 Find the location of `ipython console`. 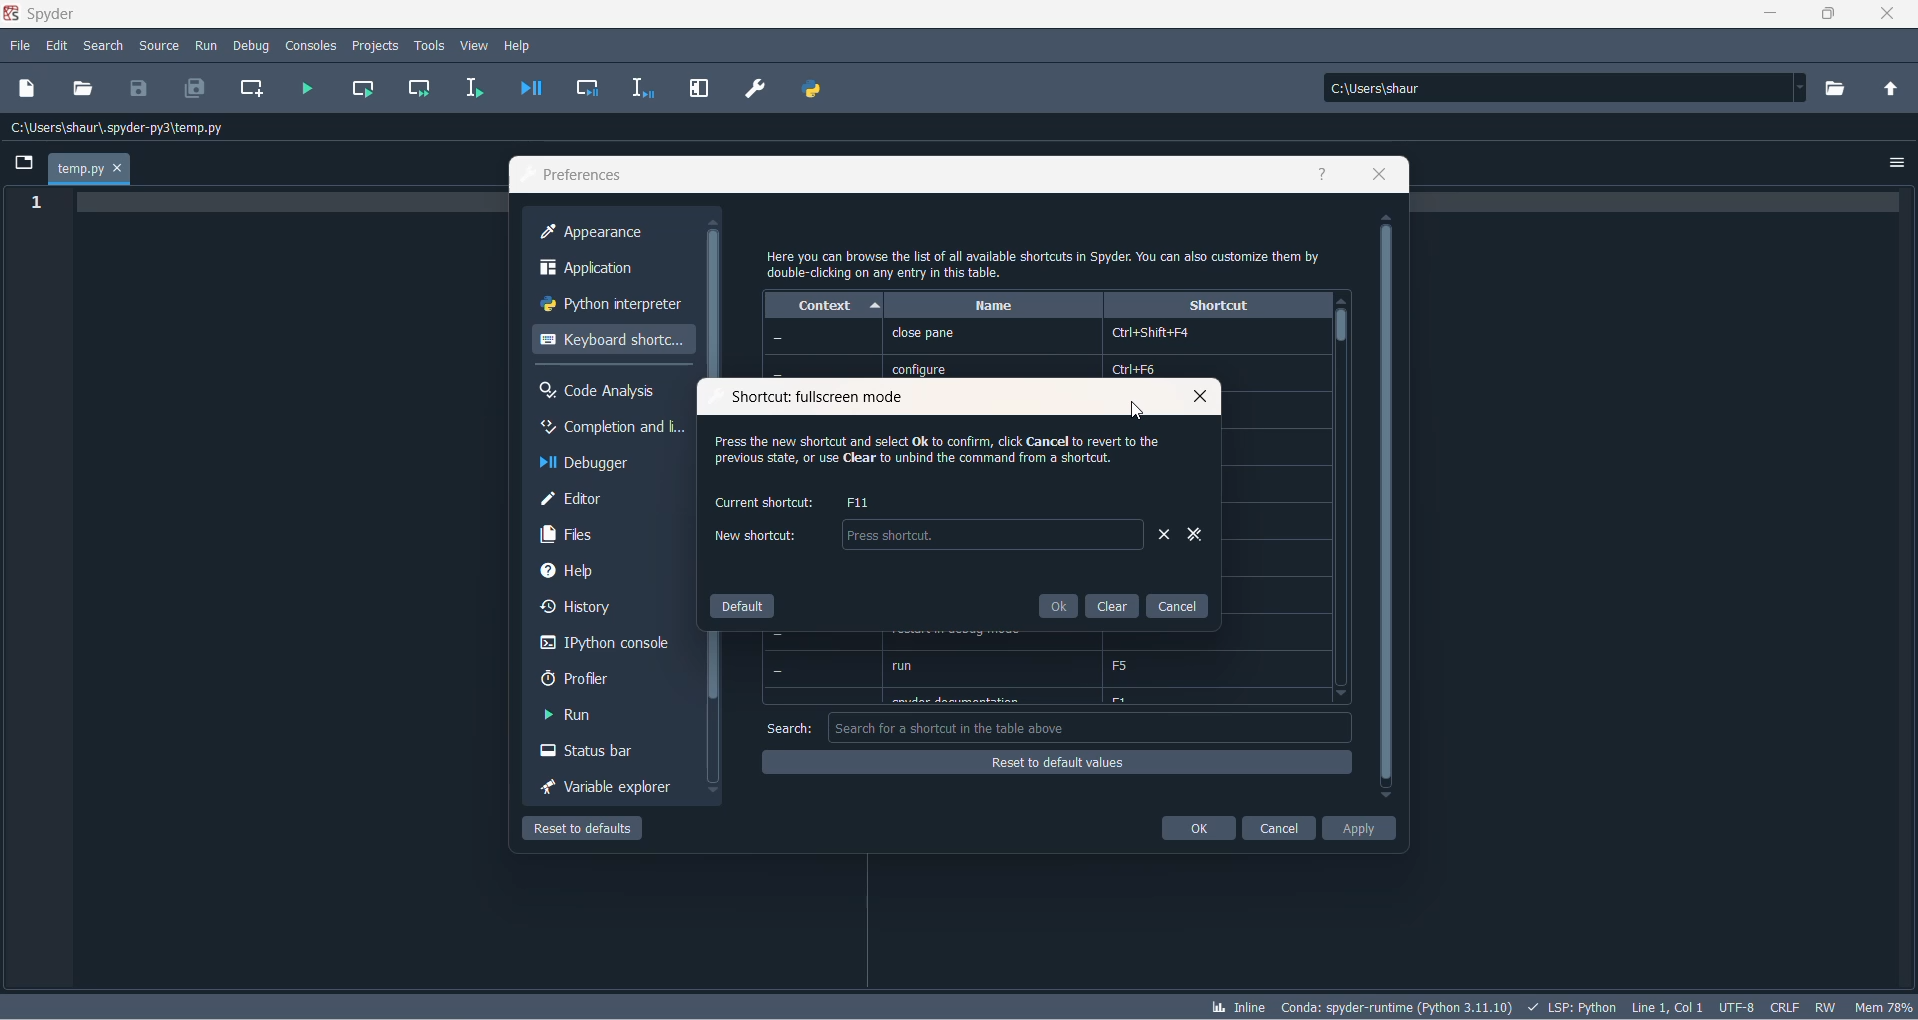

ipython console is located at coordinates (606, 645).